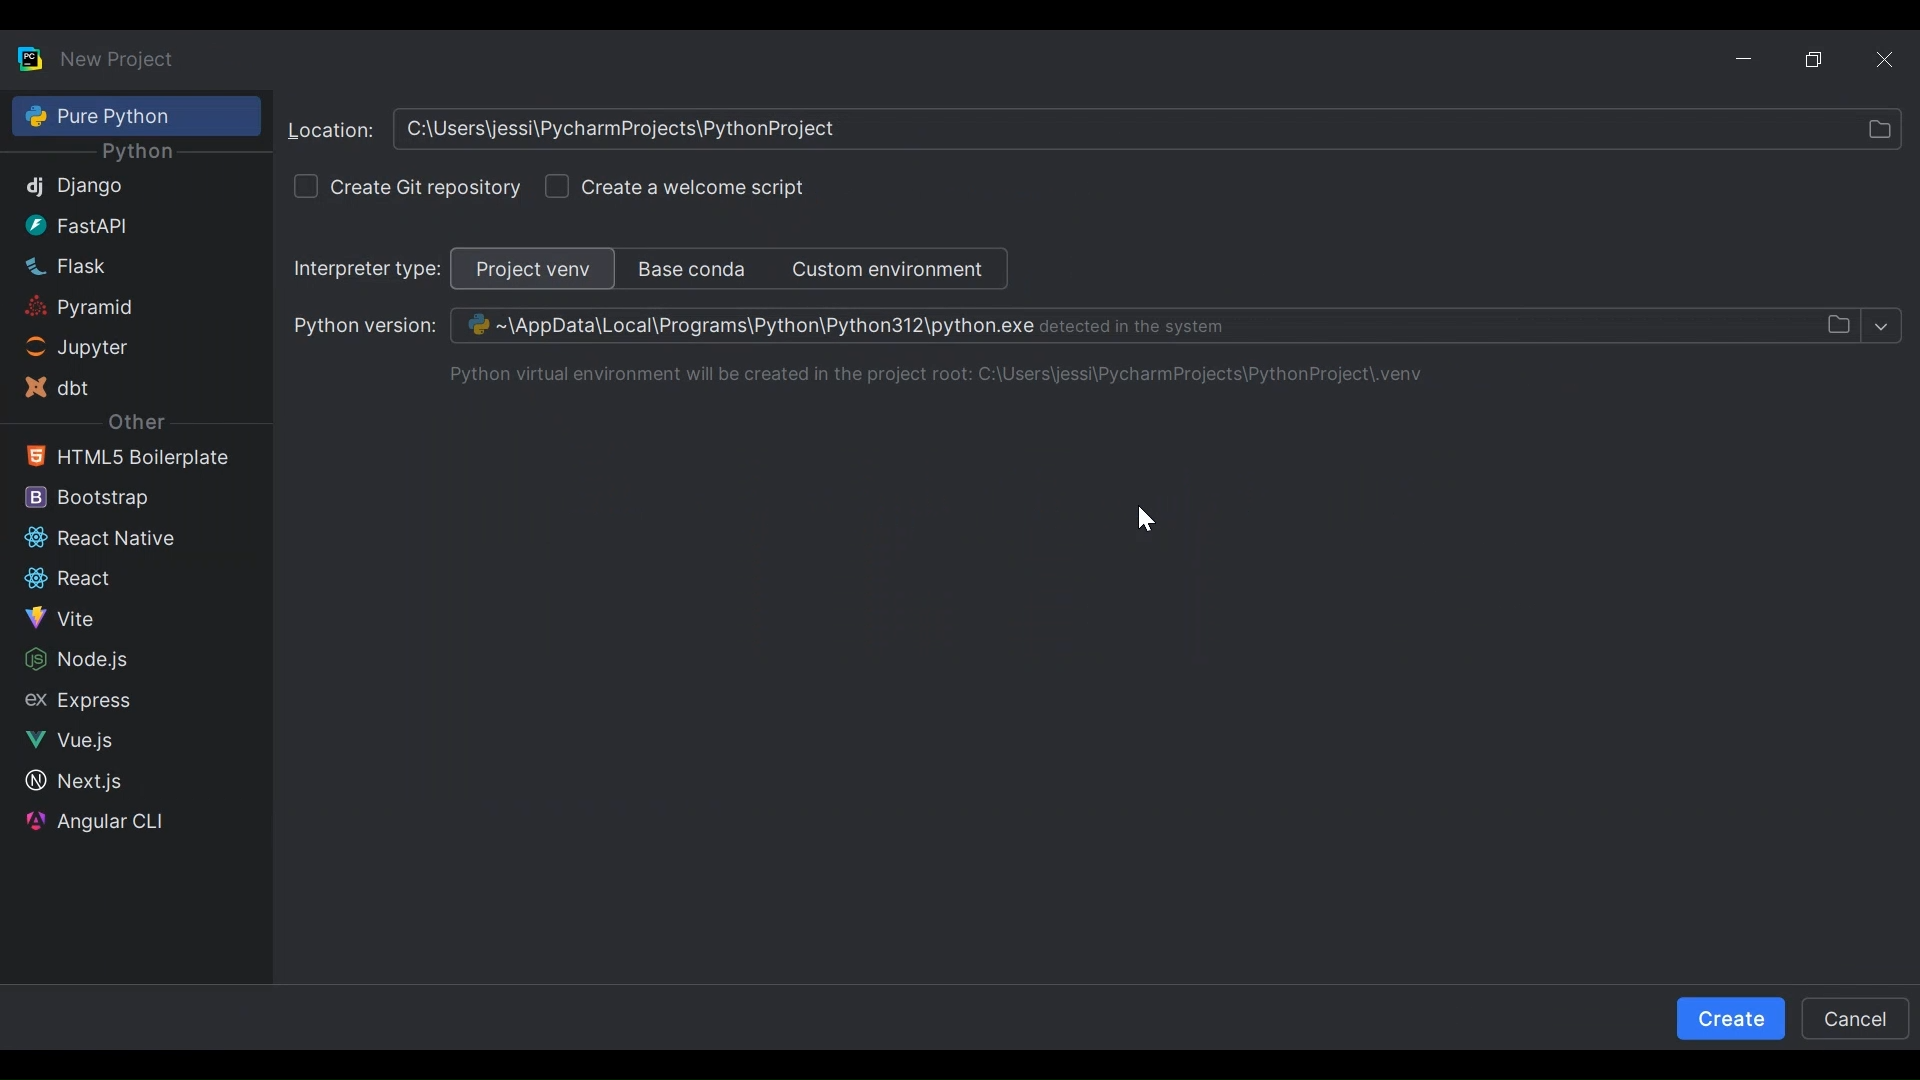 The width and height of the screenshot is (1920, 1080). Describe the element at coordinates (126, 389) in the screenshot. I see `dbt` at that location.